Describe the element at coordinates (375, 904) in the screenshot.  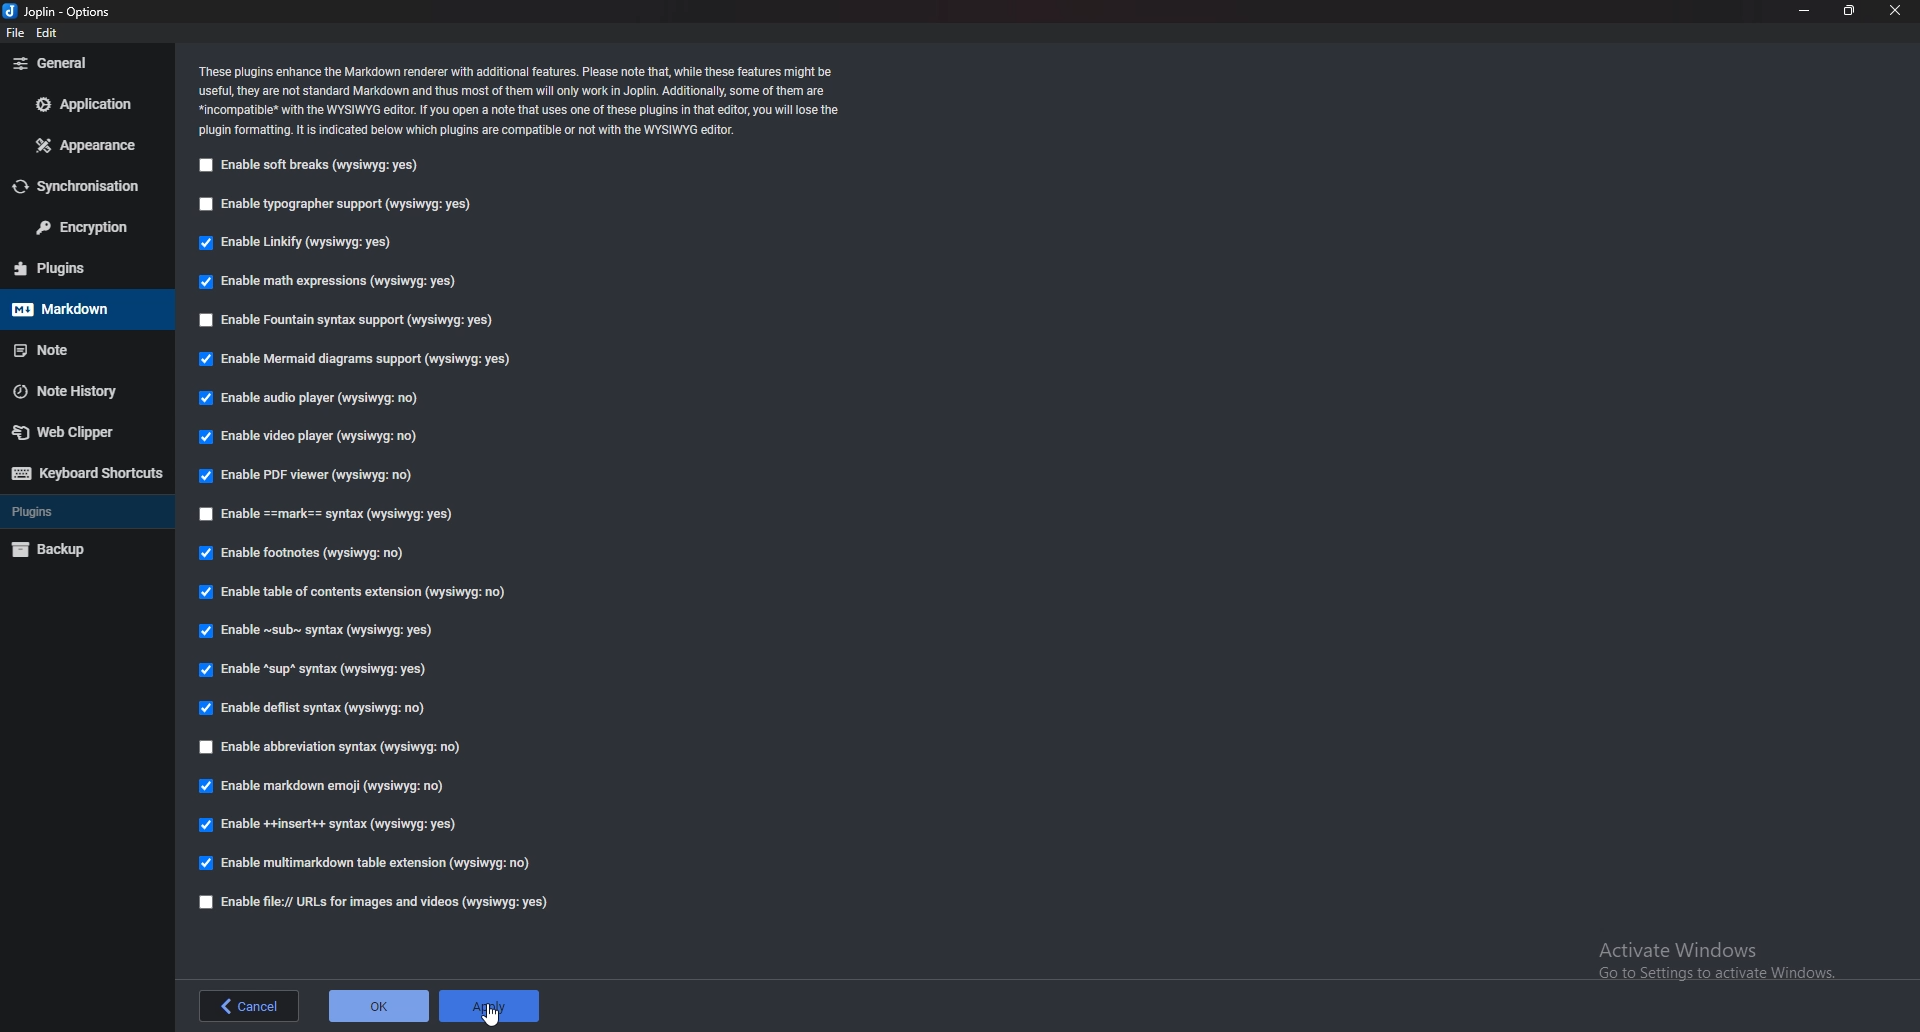
I see `enable file urls for images and videos` at that location.